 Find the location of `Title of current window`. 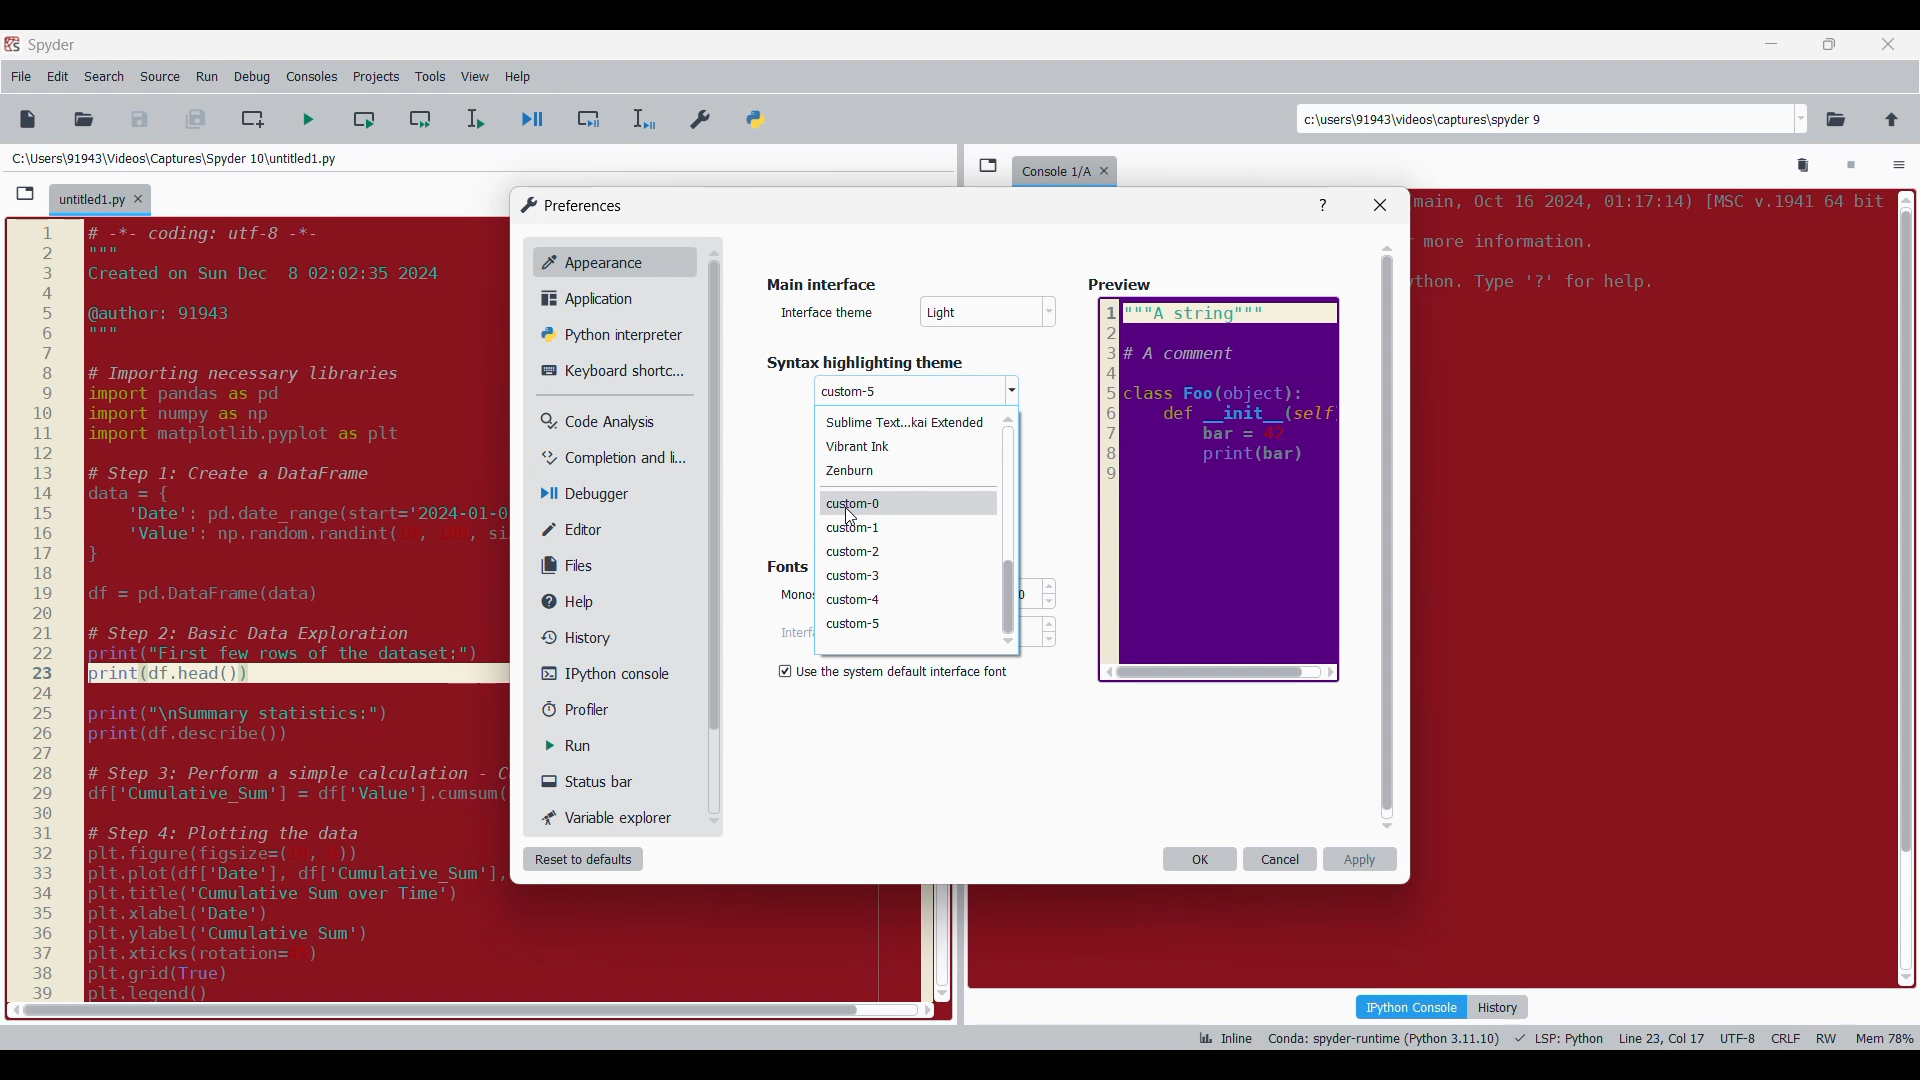

Title of current window is located at coordinates (819, 286).